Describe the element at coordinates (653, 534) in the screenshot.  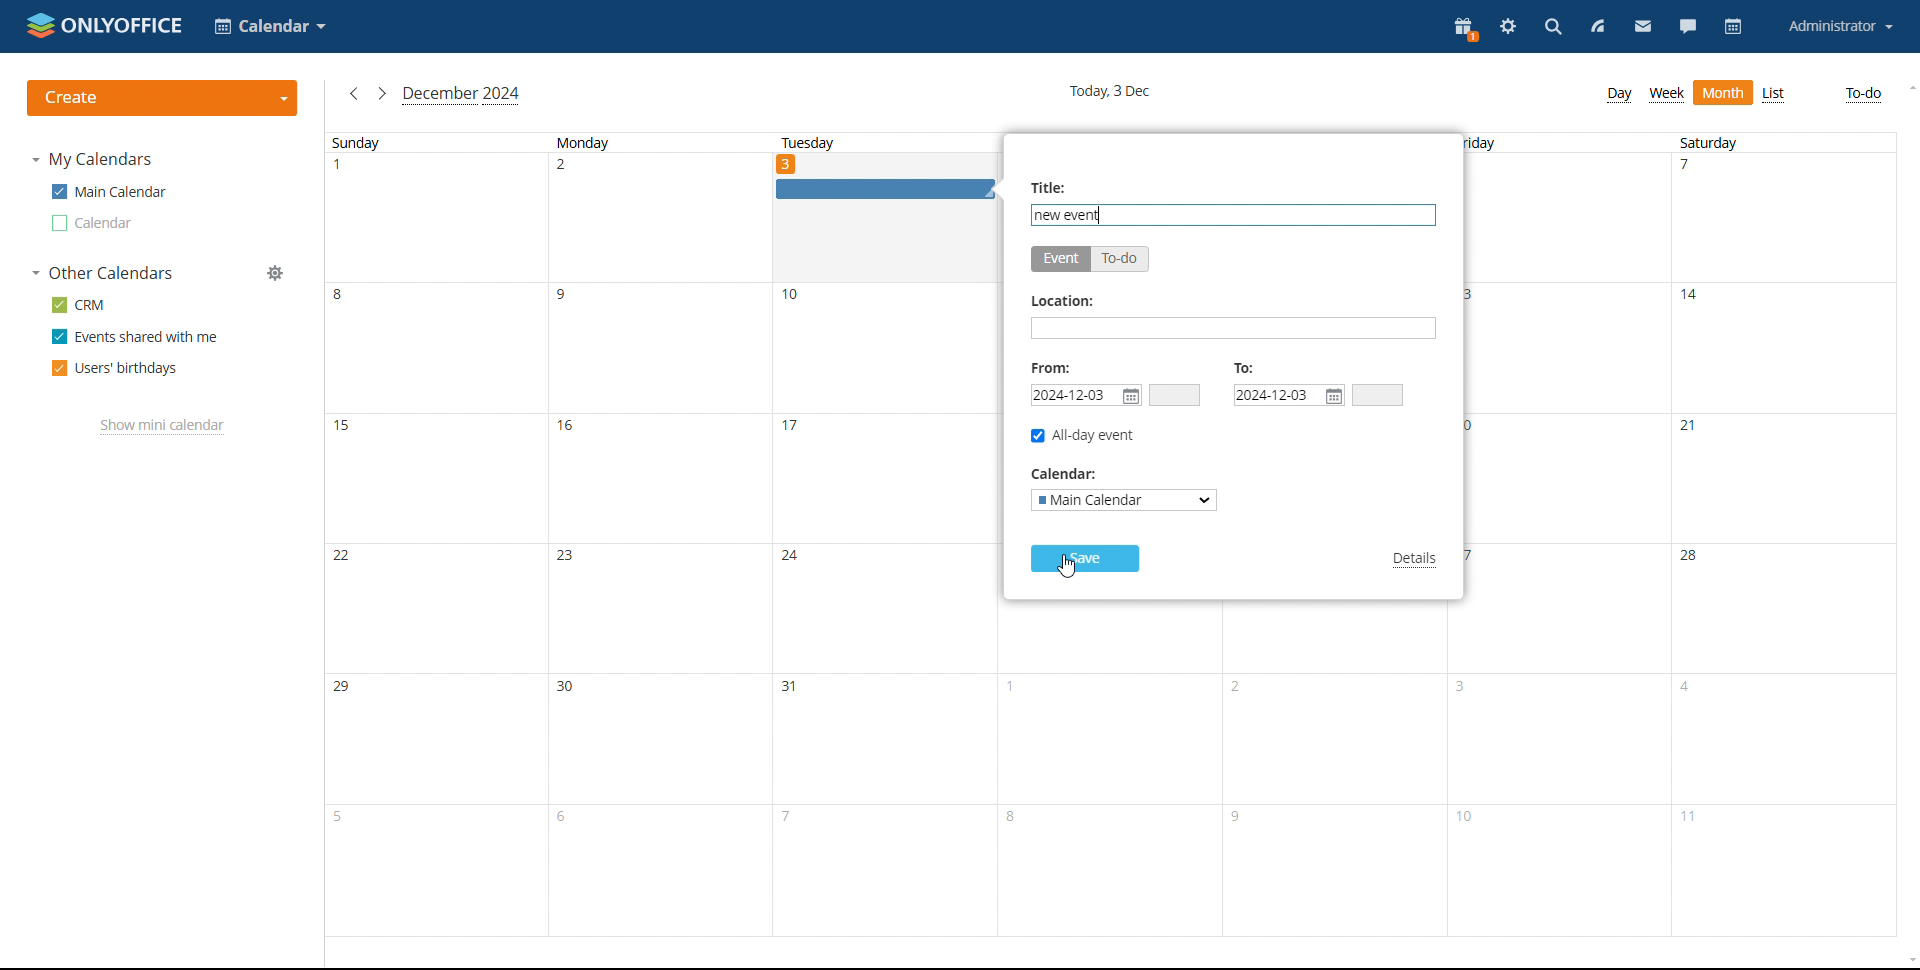
I see `monday` at that location.